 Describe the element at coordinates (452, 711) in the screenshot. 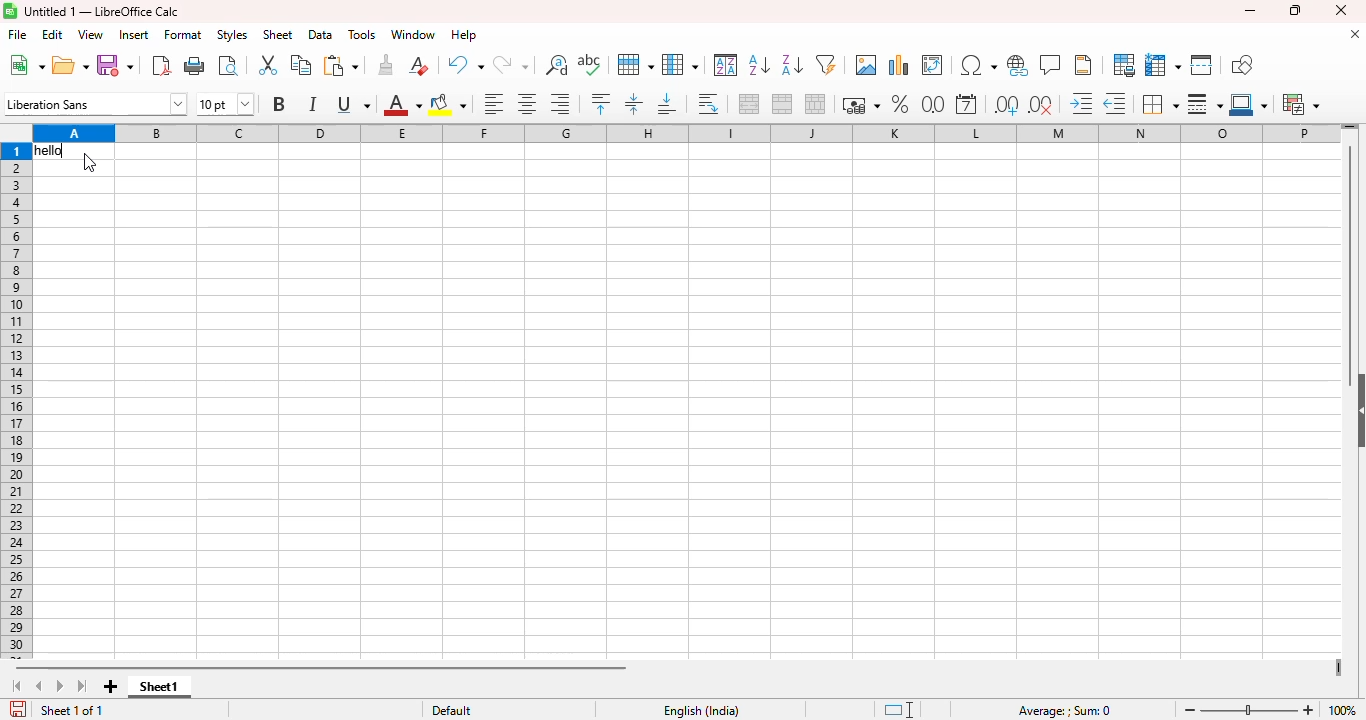

I see `default` at that location.